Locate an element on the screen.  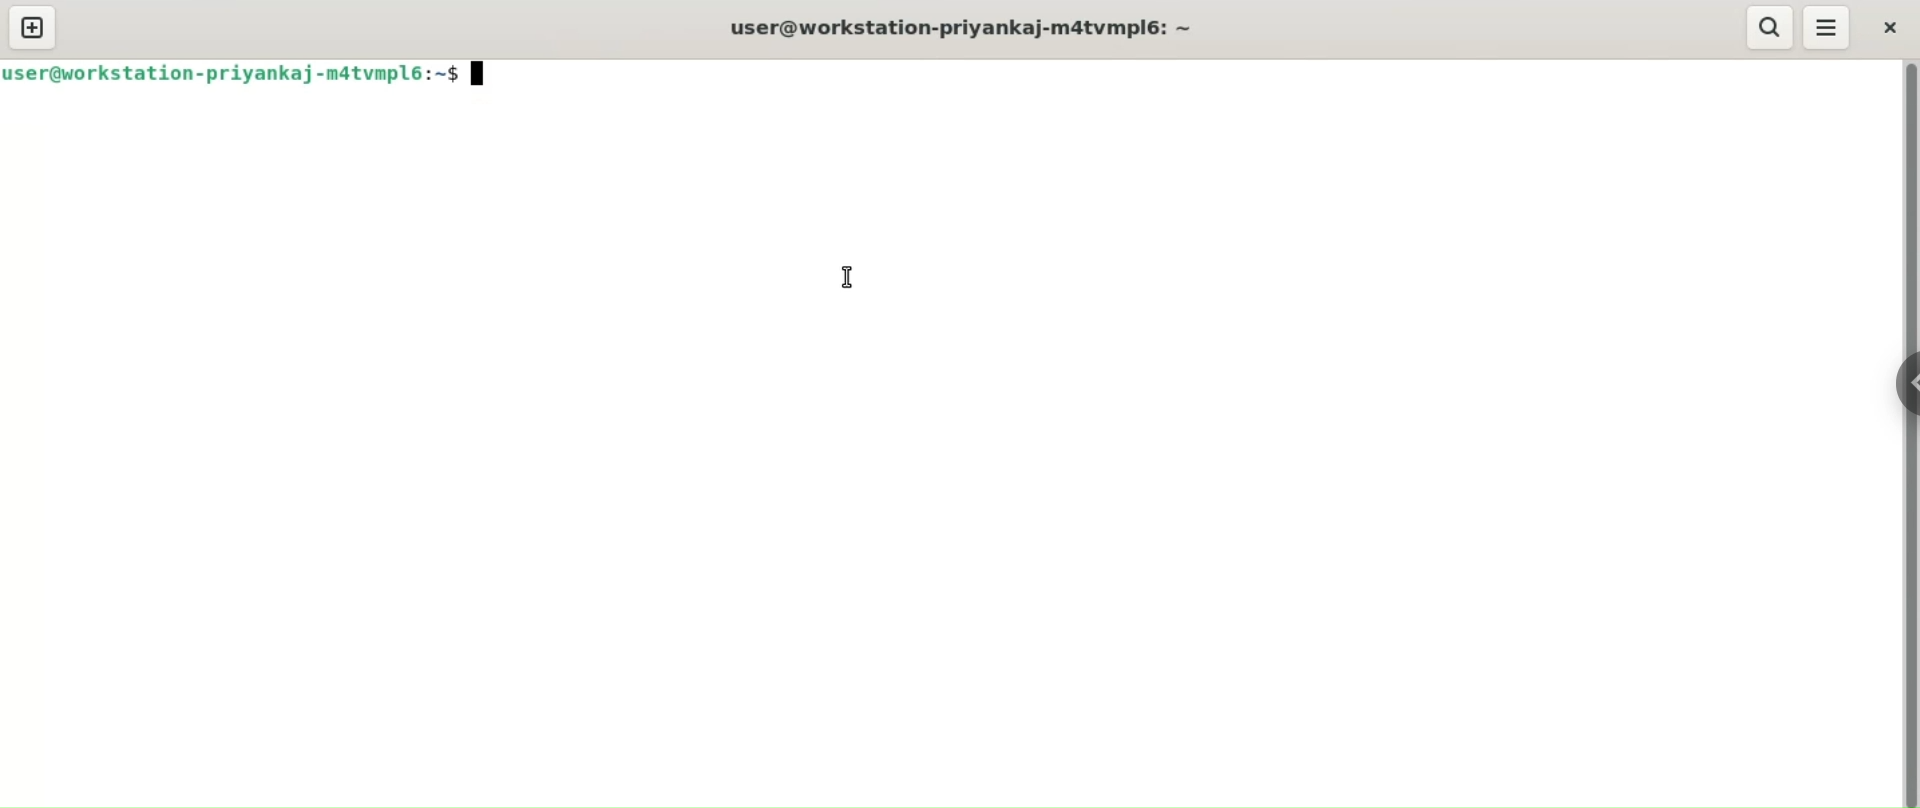
search is located at coordinates (1773, 26).